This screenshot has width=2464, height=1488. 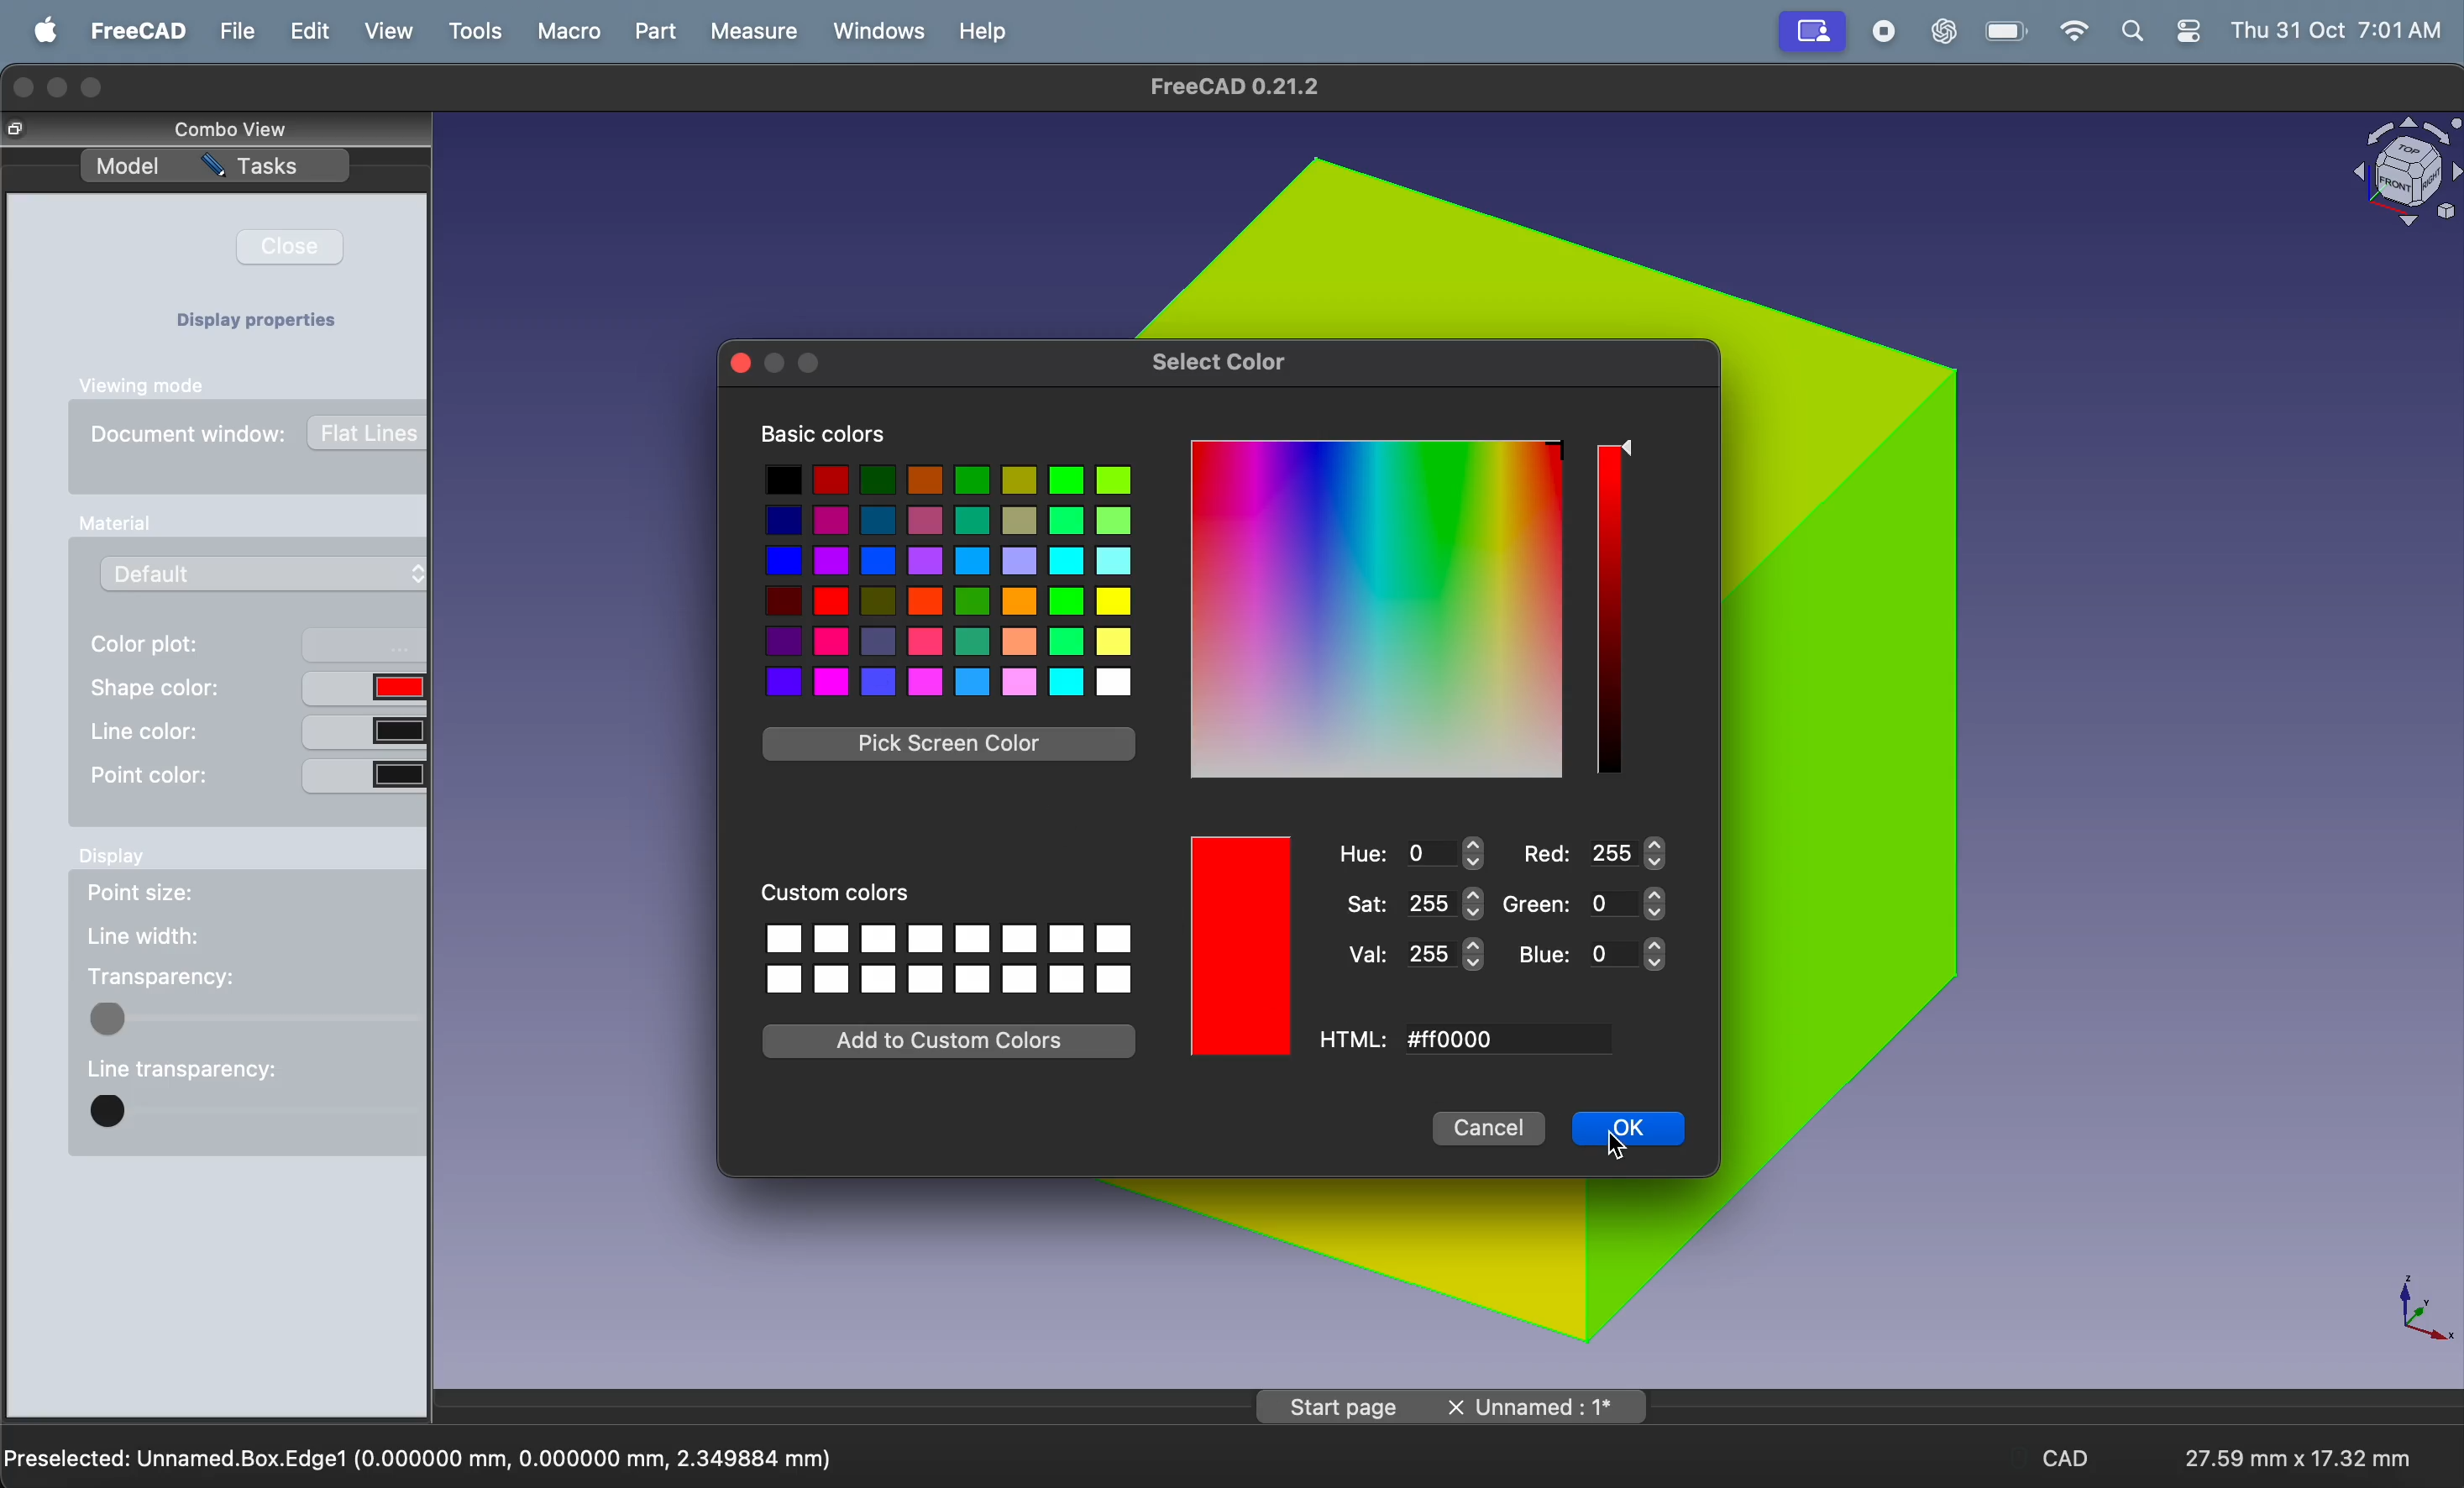 What do you see at coordinates (2412, 1307) in the screenshot?
I see `axis` at bounding box center [2412, 1307].